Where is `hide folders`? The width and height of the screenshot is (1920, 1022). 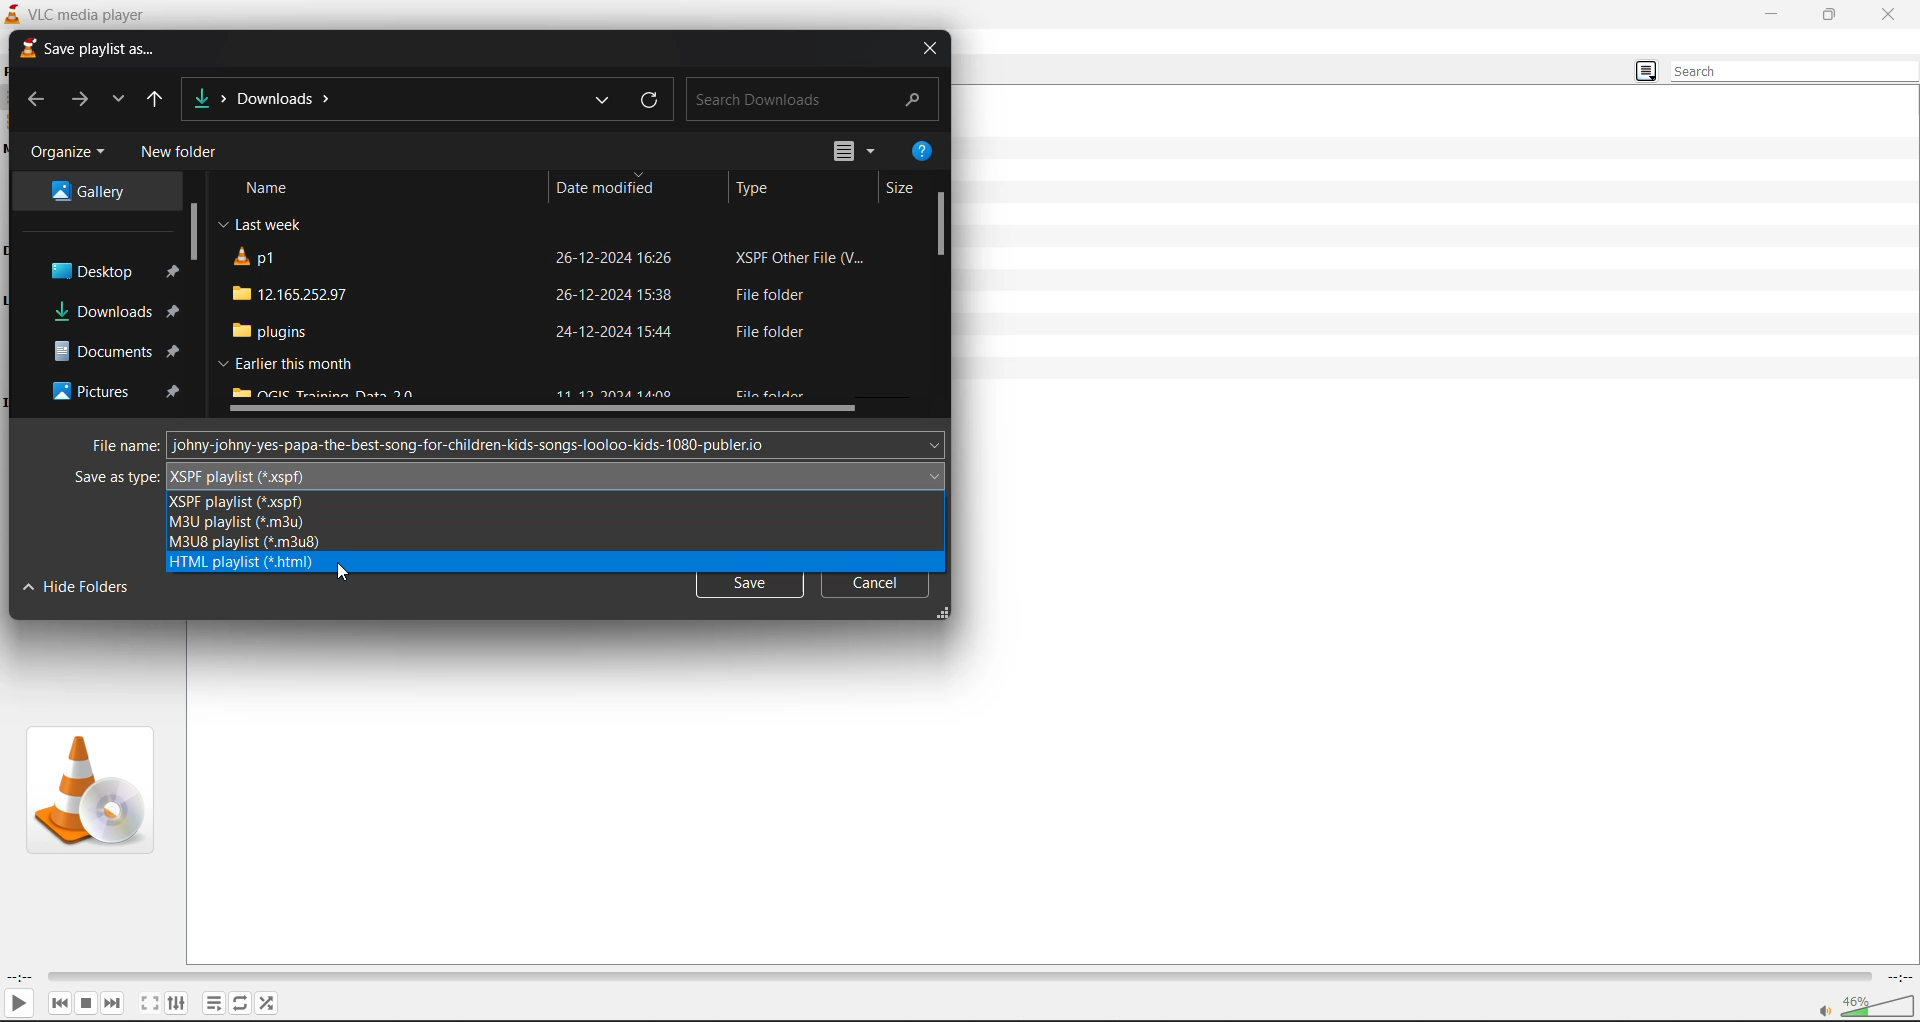
hide folders is located at coordinates (78, 586).